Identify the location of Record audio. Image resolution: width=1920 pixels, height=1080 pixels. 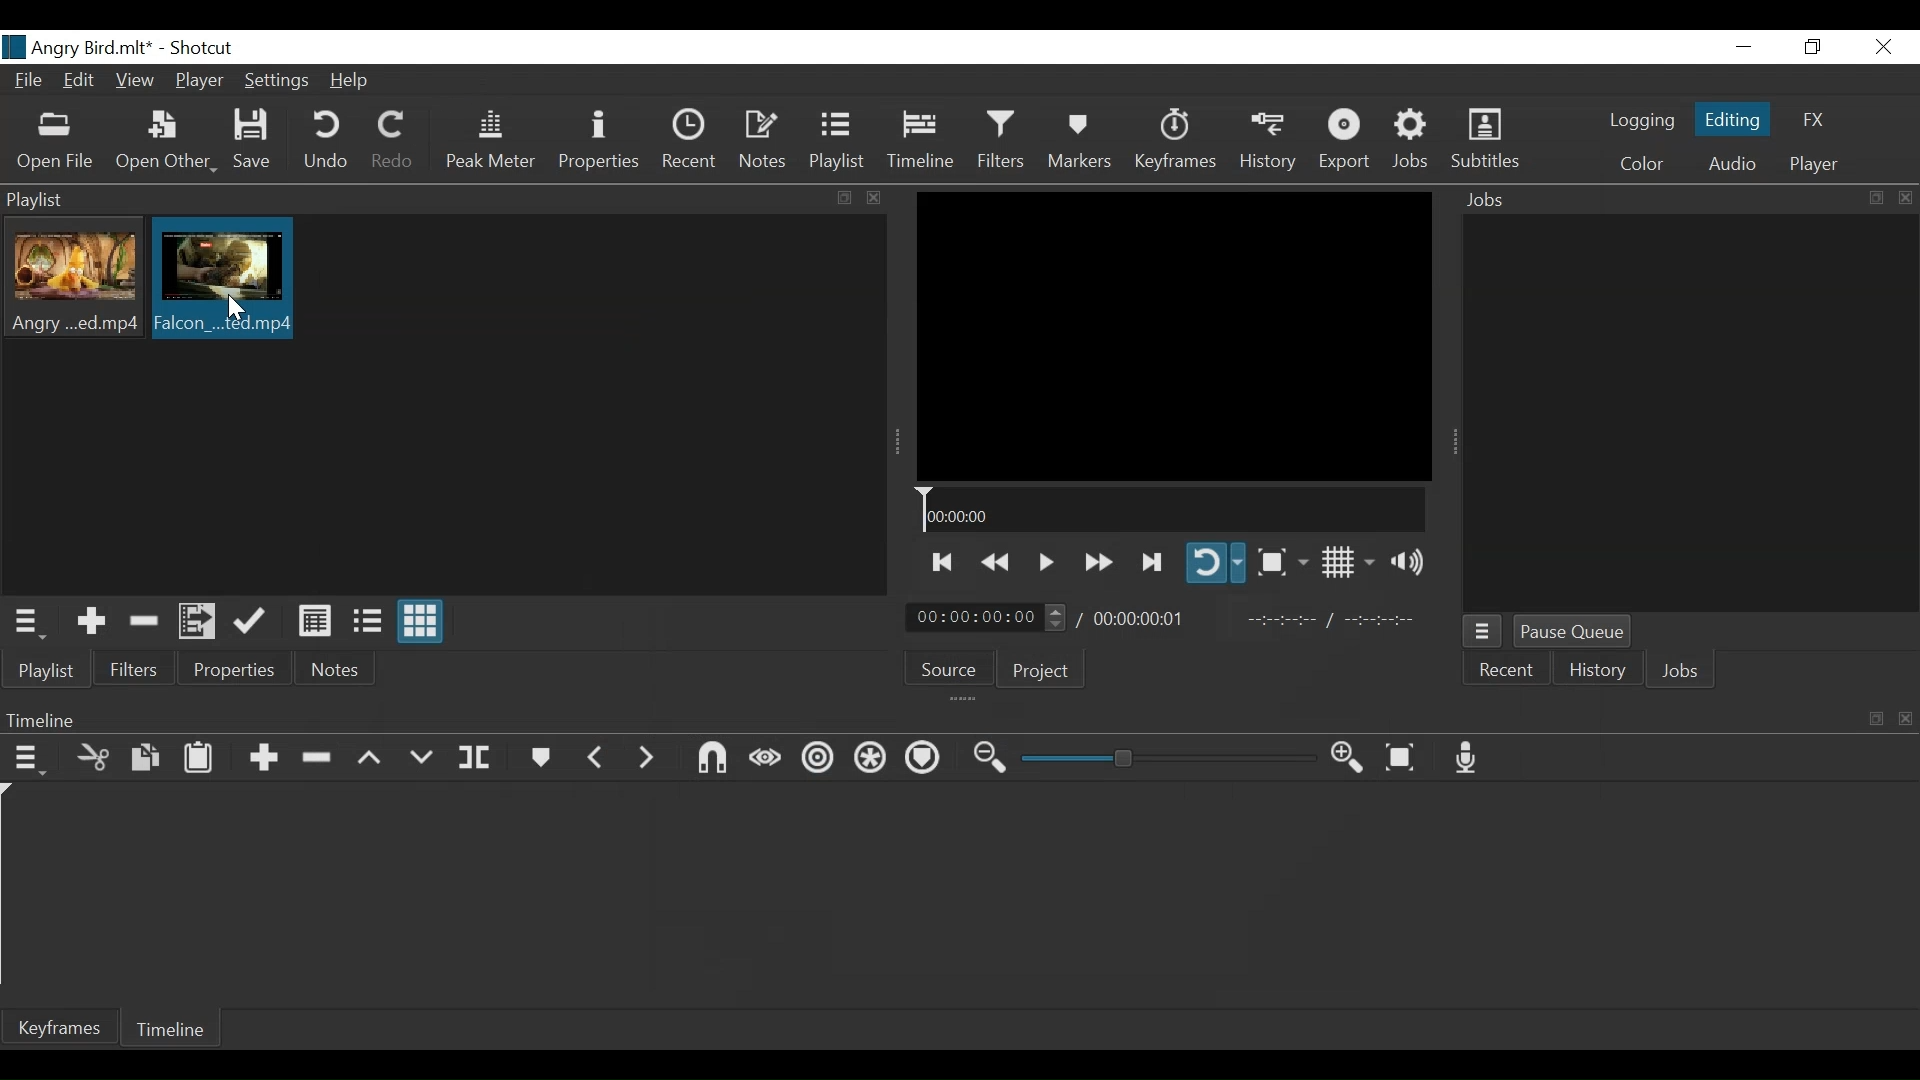
(1467, 757).